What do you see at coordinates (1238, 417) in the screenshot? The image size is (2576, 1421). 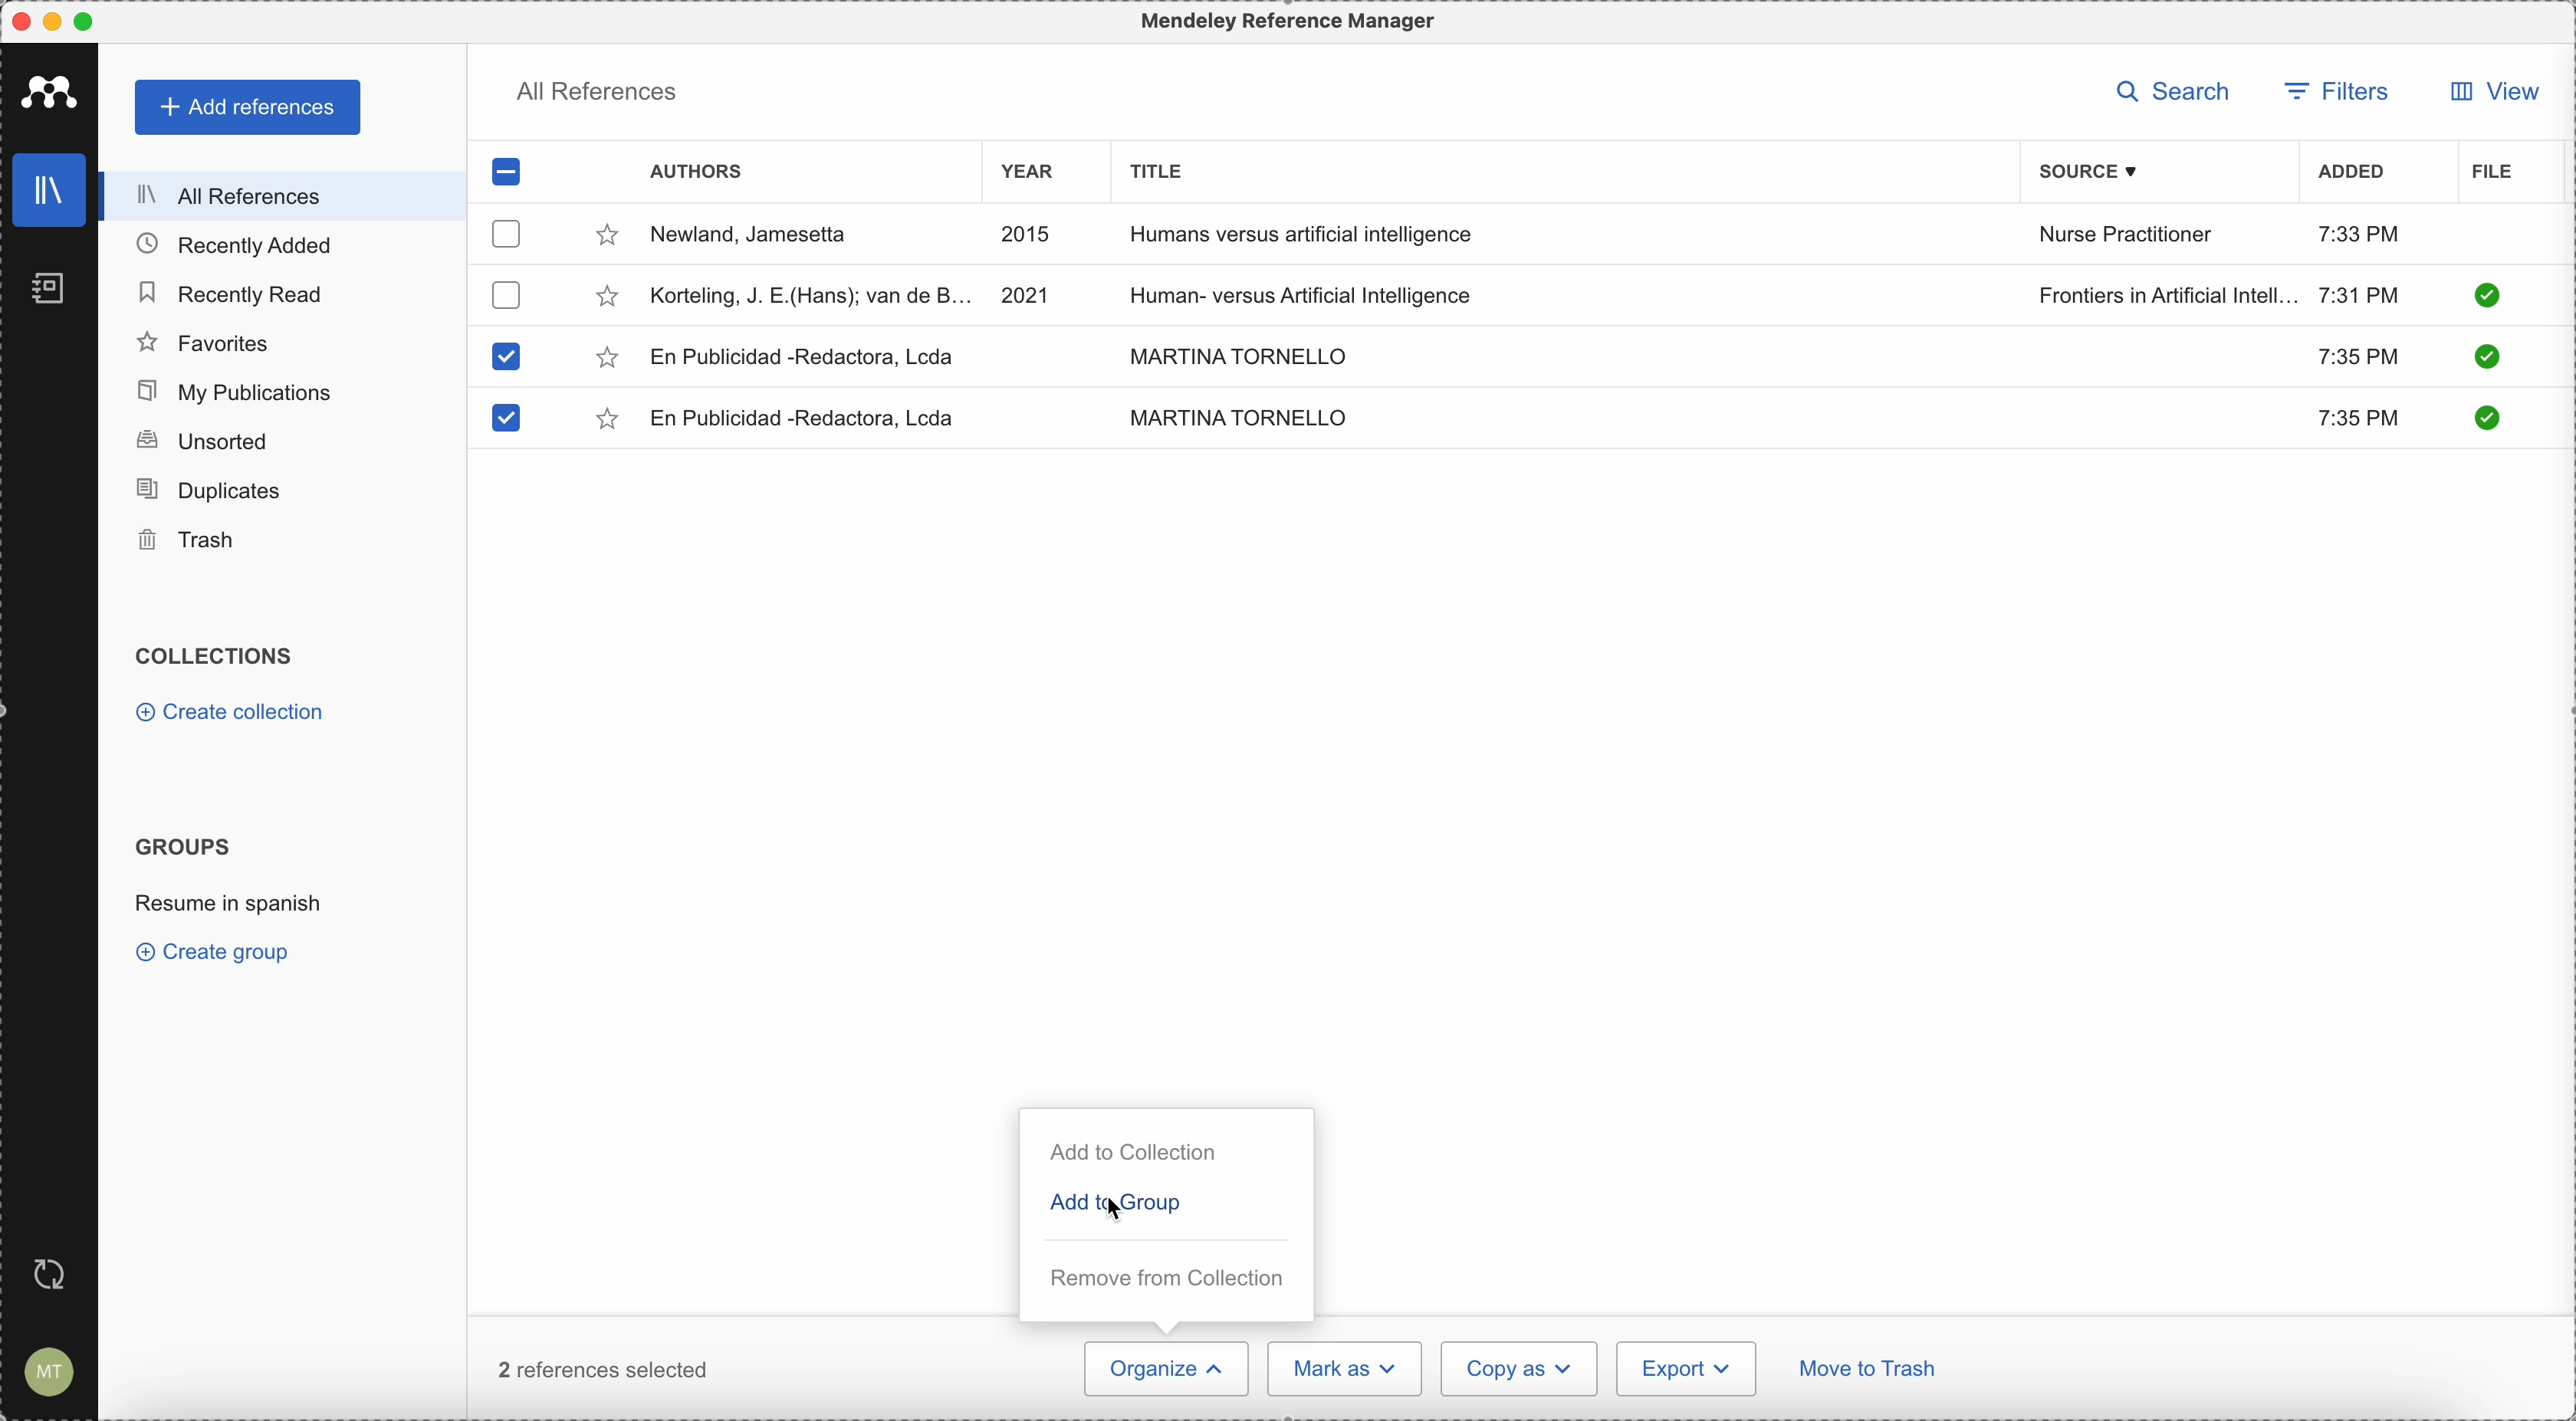 I see `MARTINA TORNELLO` at bounding box center [1238, 417].